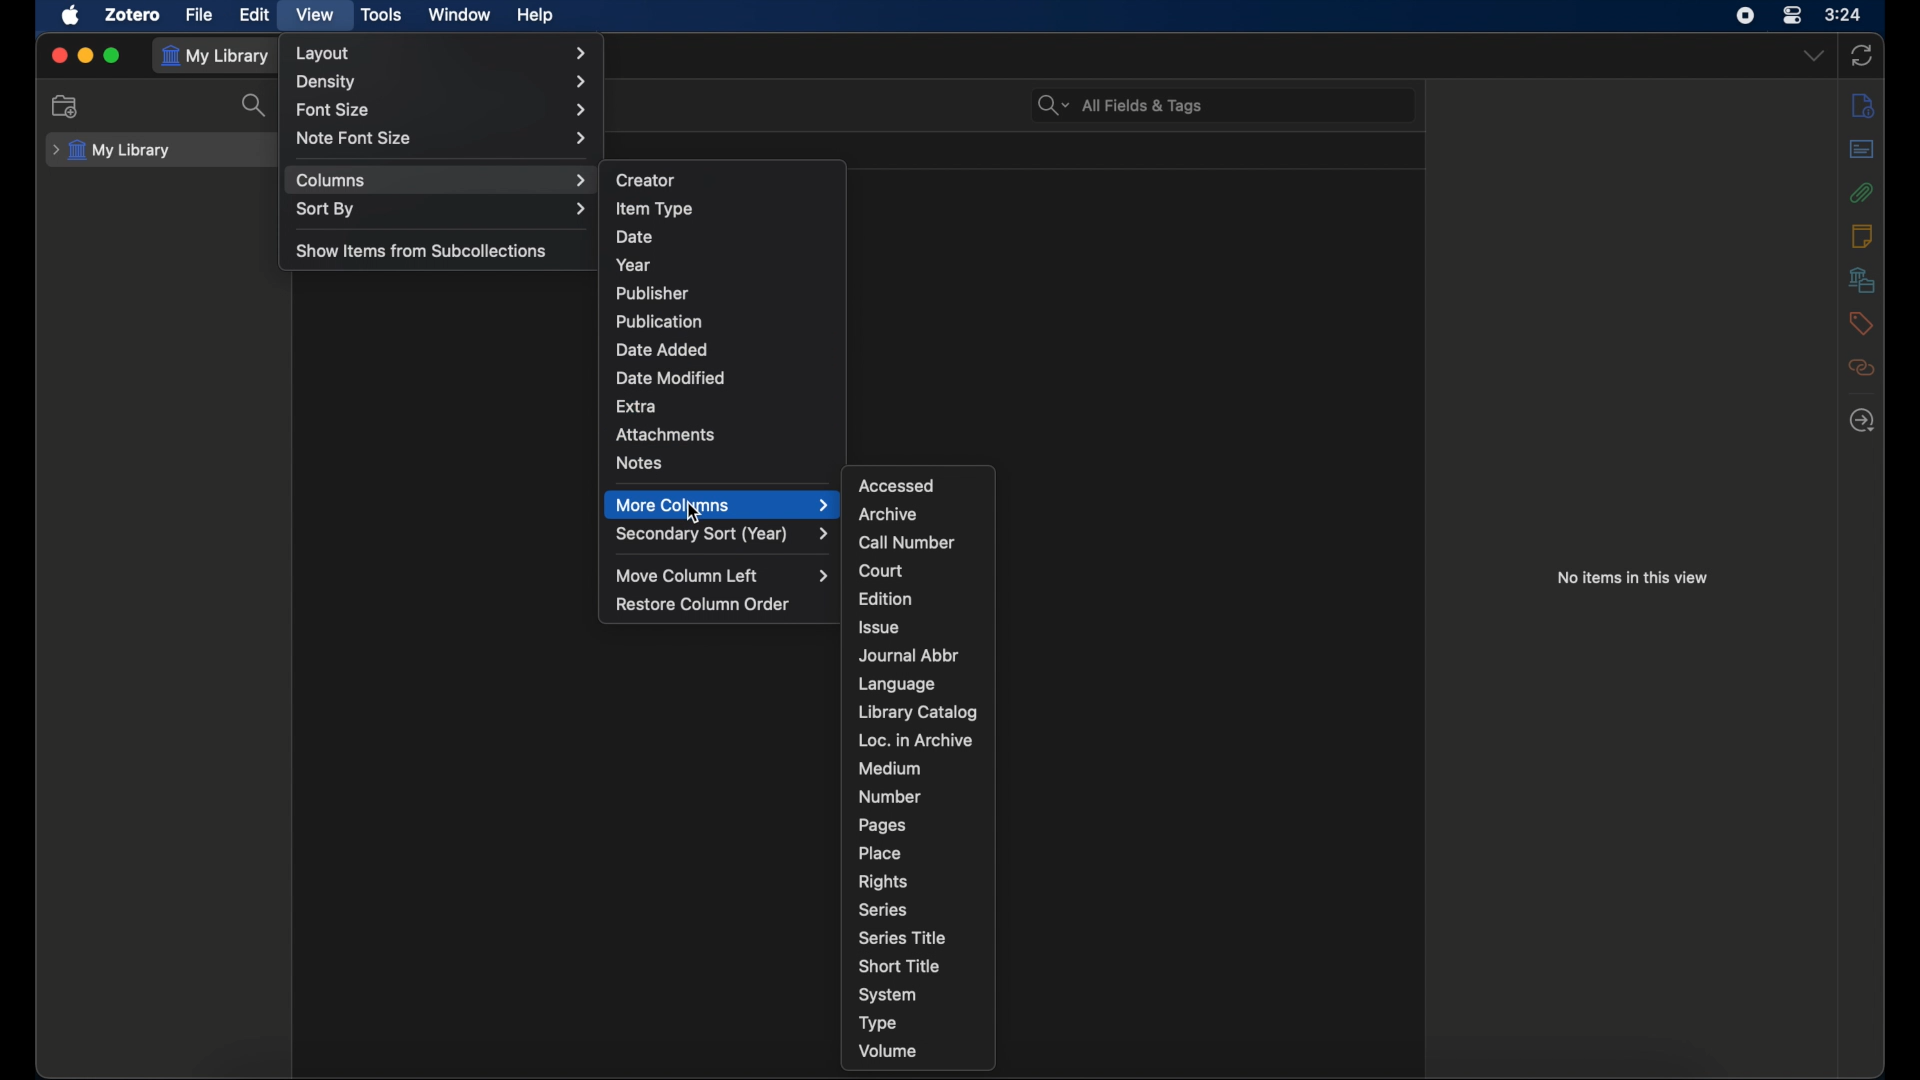  What do you see at coordinates (905, 937) in the screenshot?
I see `series title` at bounding box center [905, 937].